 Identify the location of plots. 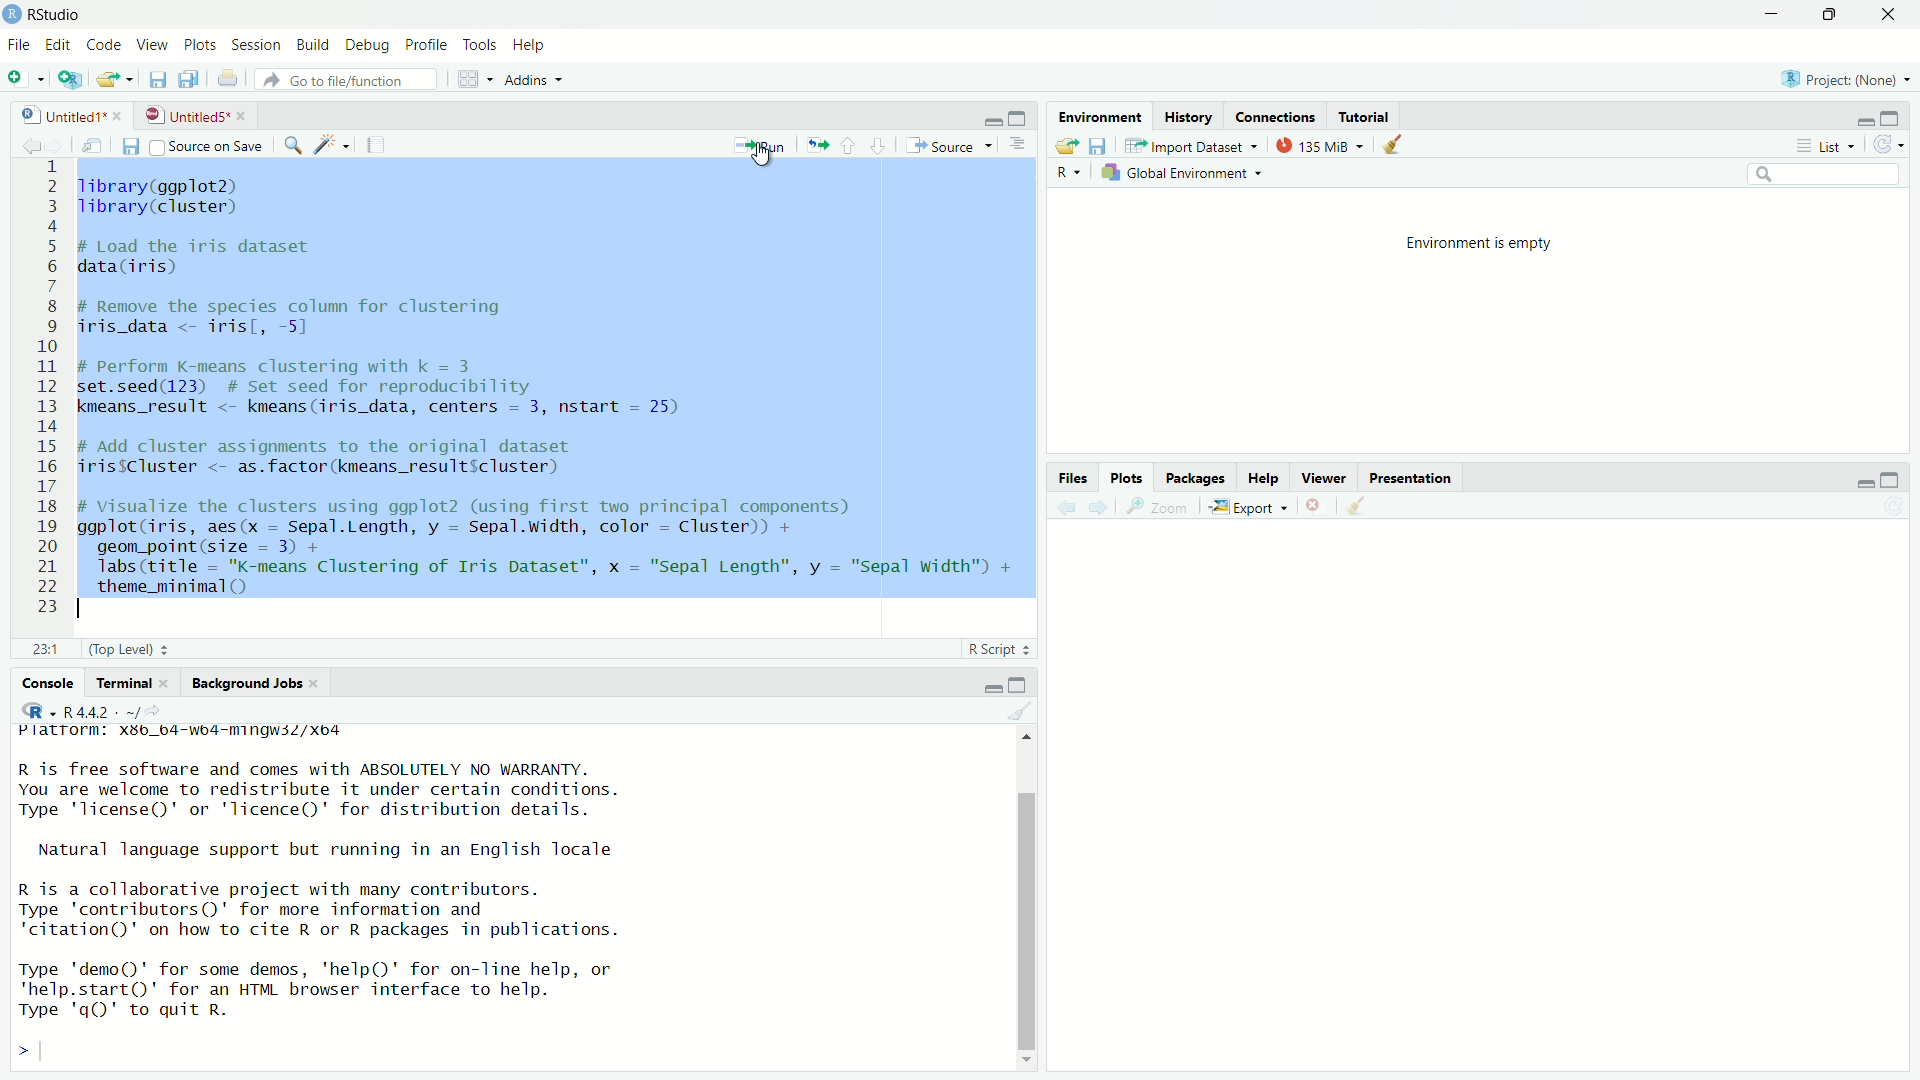
(198, 42).